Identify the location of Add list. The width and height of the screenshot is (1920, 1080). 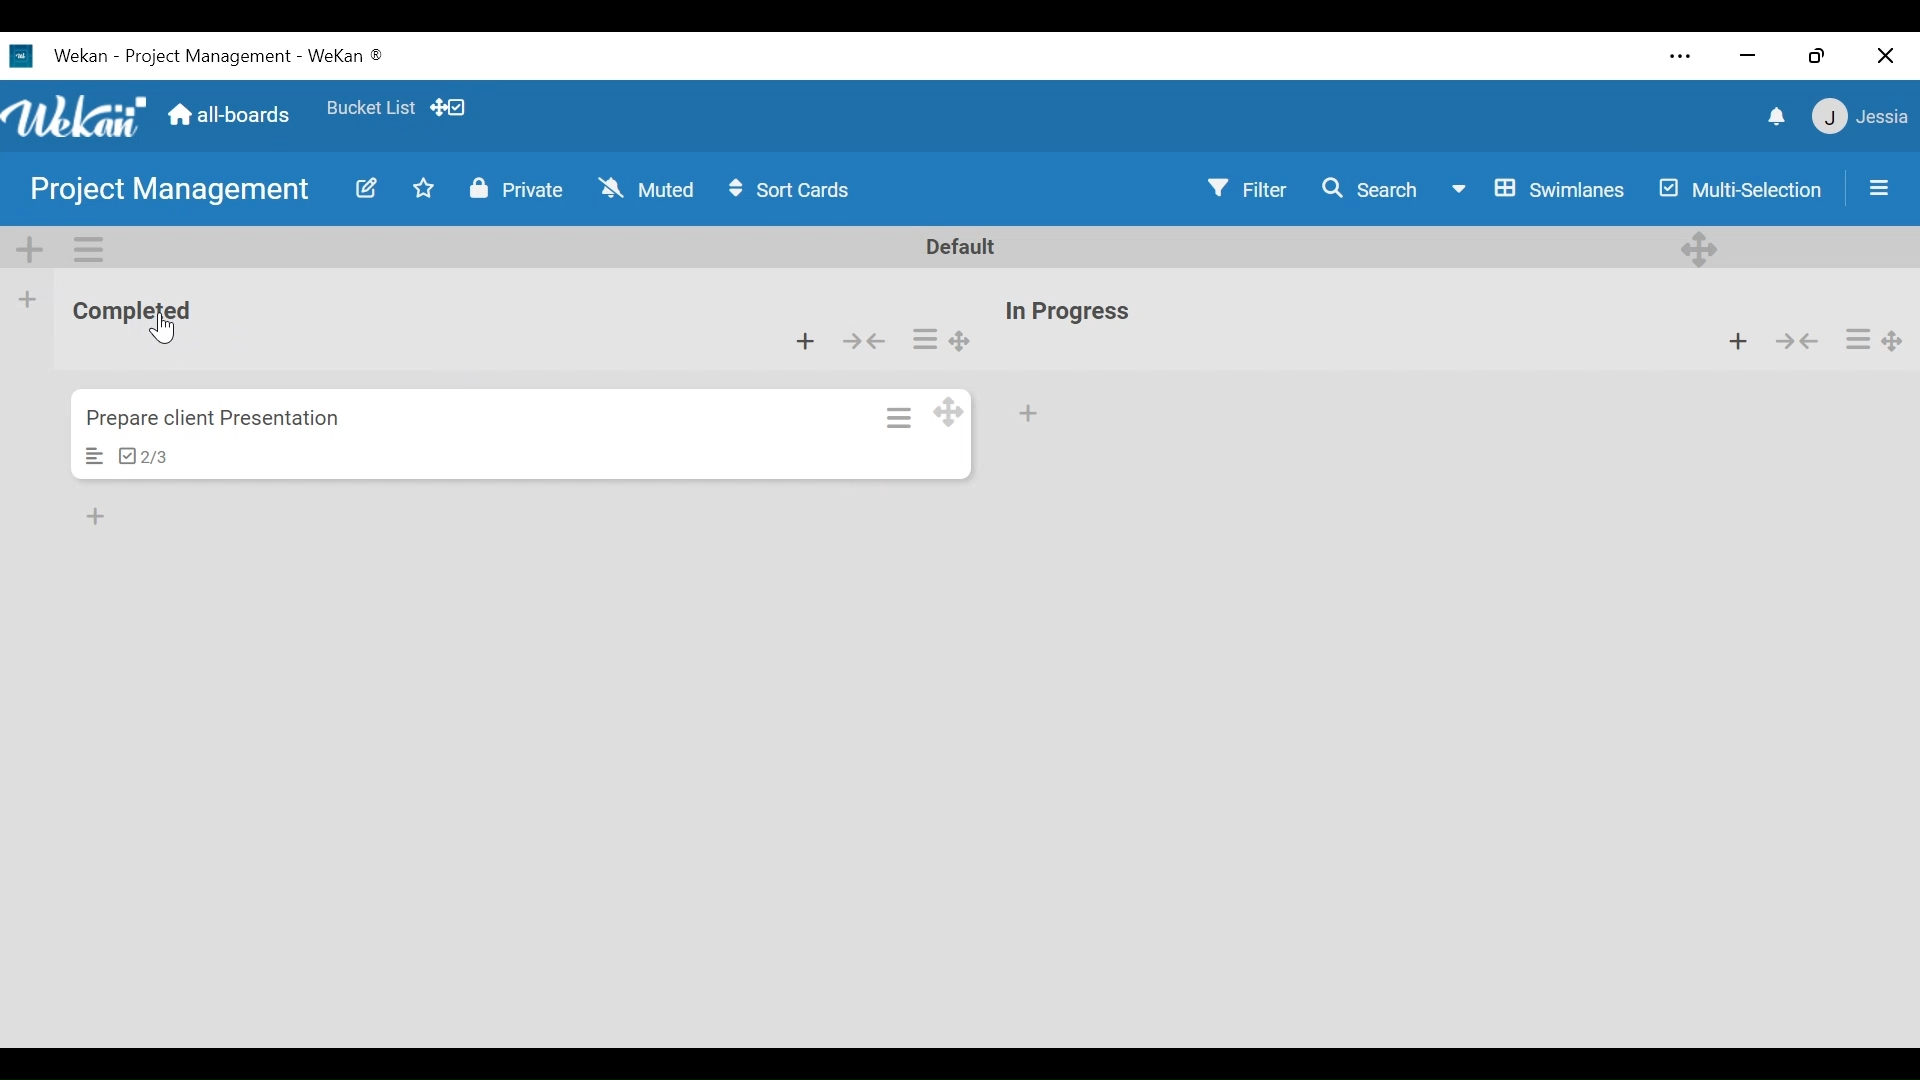
(27, 299).